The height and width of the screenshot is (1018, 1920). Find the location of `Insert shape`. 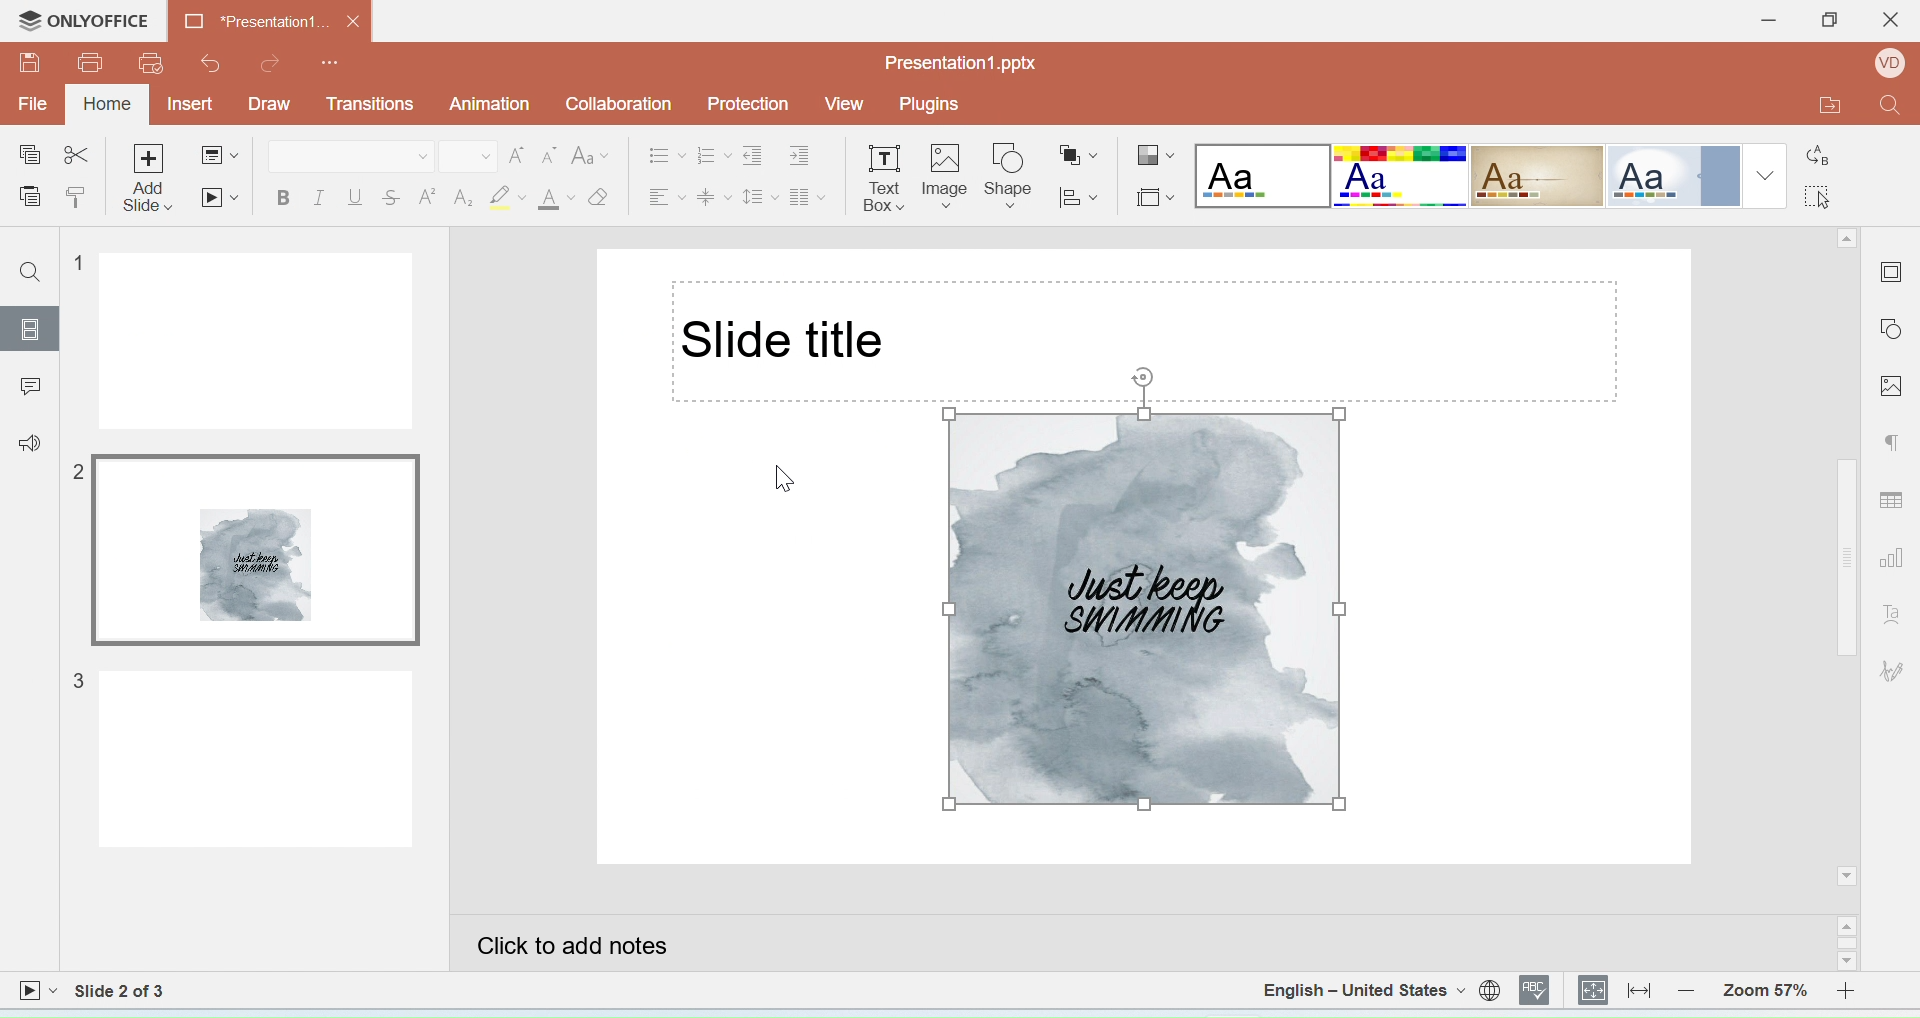

Insert shape is located at coordinates (1009, 176).